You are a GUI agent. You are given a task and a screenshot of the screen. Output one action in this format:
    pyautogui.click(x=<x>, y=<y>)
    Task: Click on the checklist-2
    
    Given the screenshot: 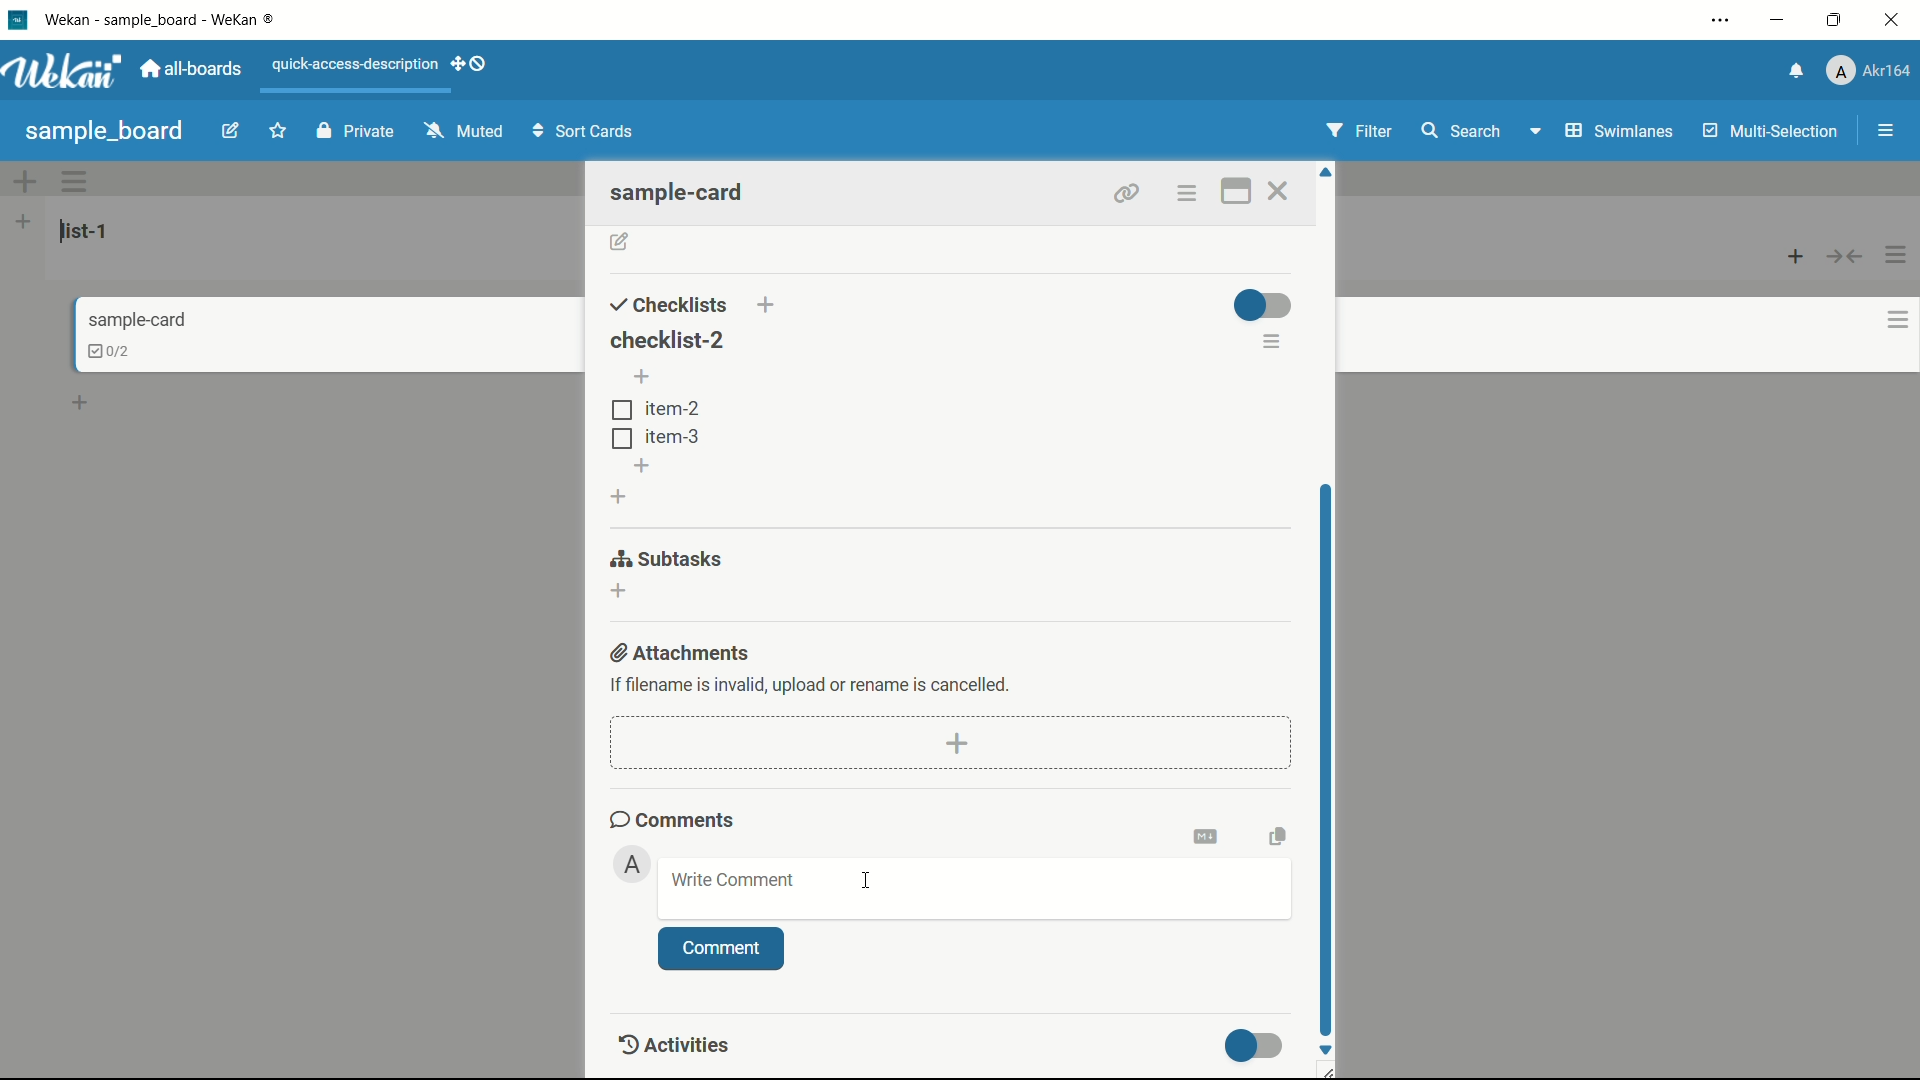 What is the action you would take?
    pyautogui.click(x=665, y=338)
    